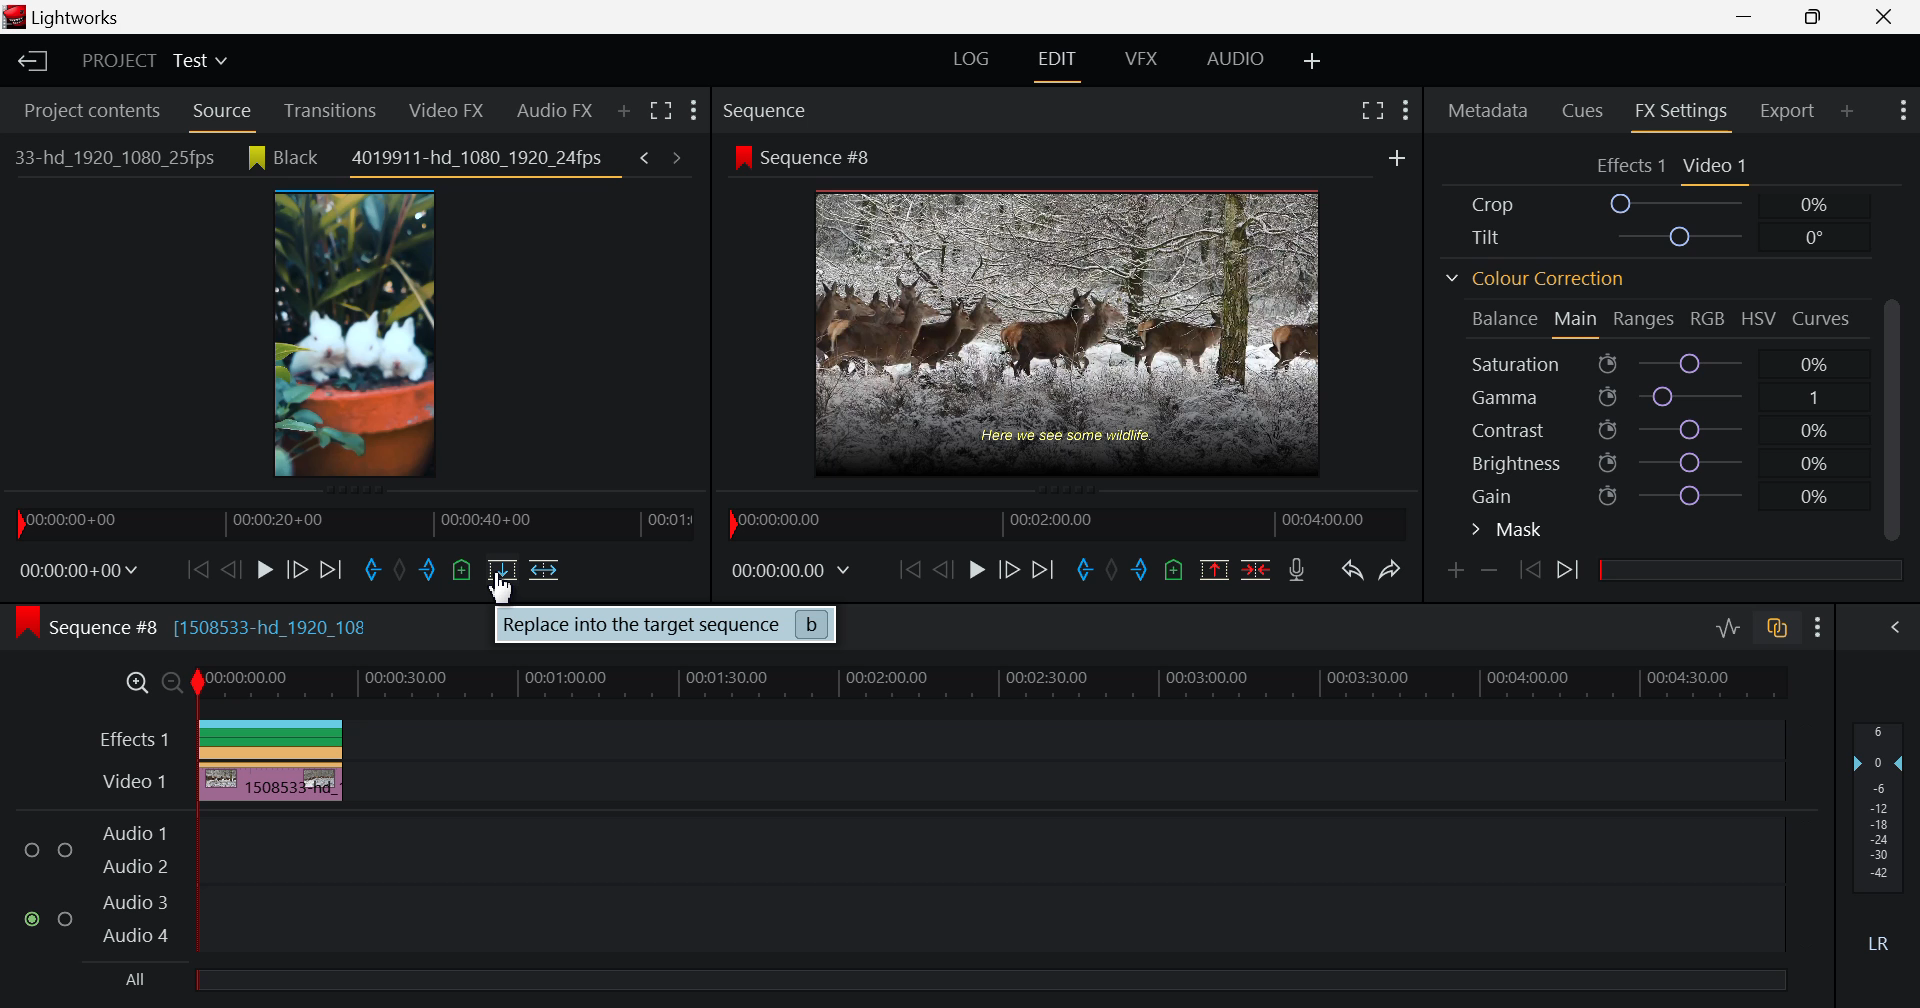 This screenshot has height=1008, width=1920. I want to click on Mark In, so click(1080, 565).